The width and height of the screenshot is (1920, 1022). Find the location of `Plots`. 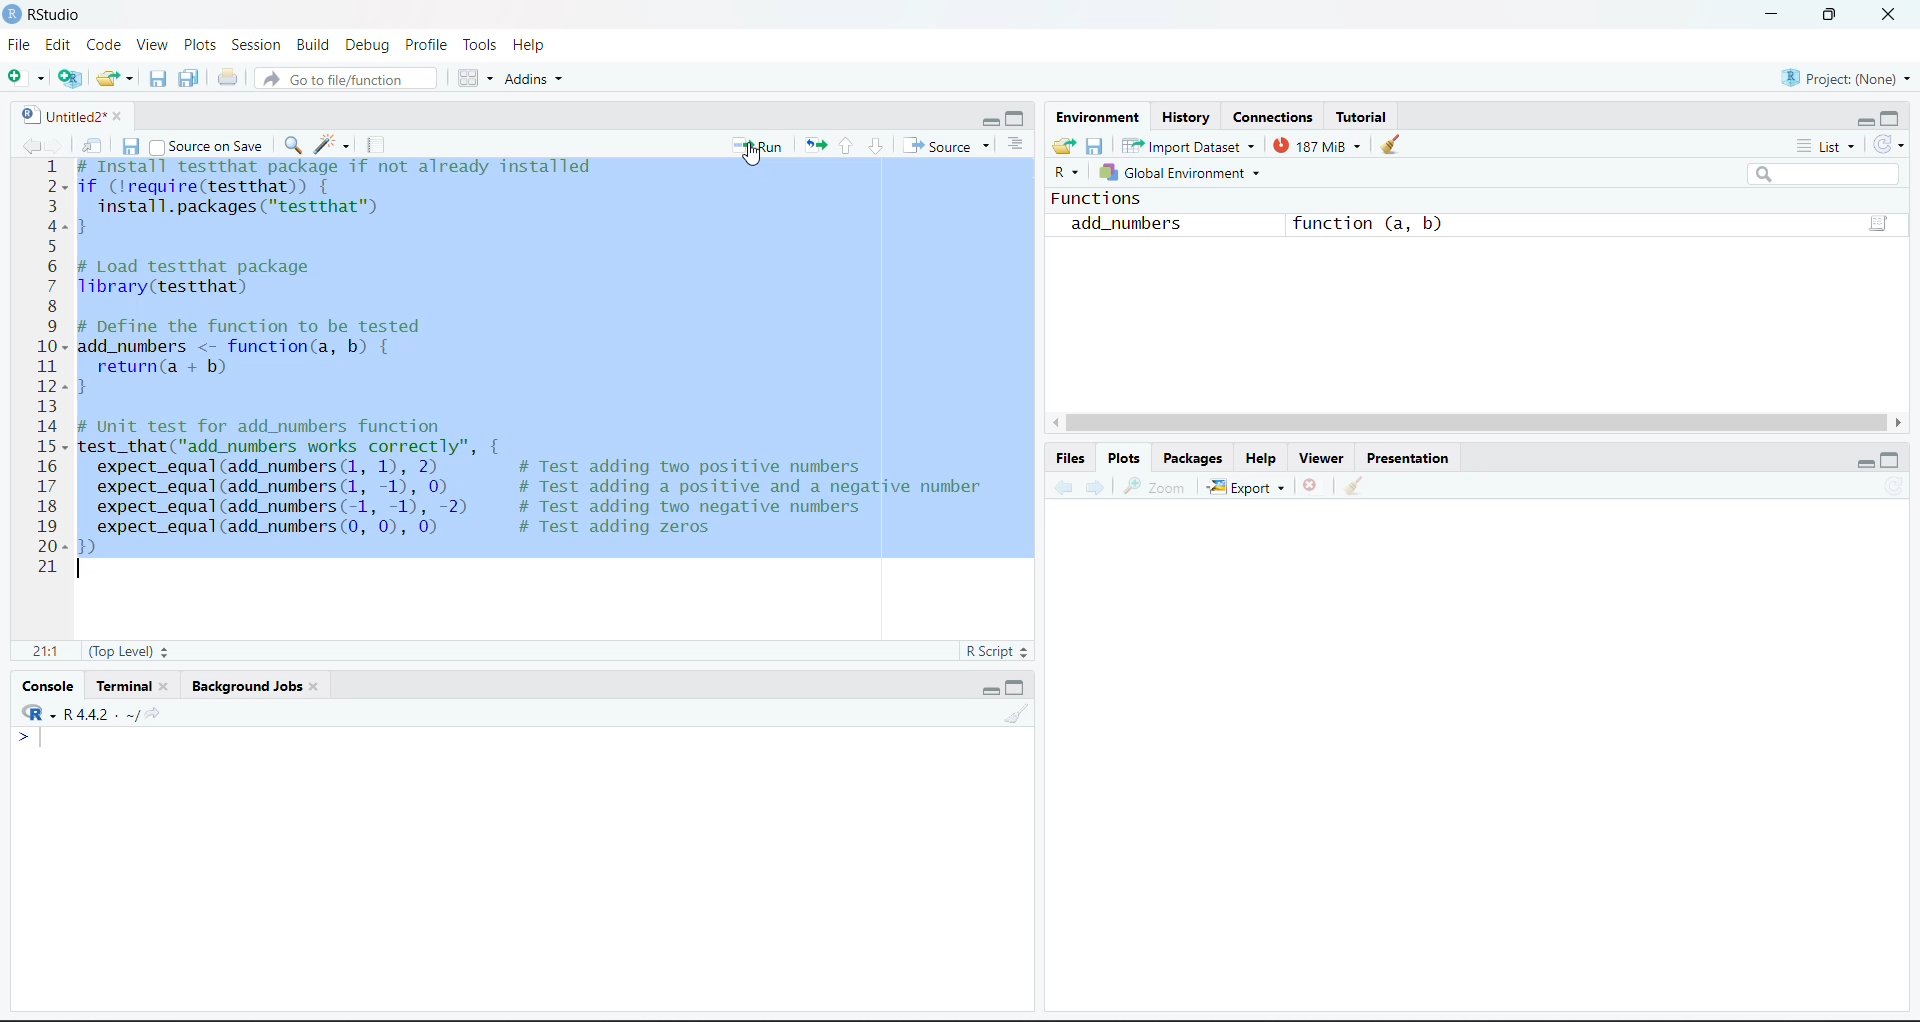

Plots is located at coordinates (202, 45).